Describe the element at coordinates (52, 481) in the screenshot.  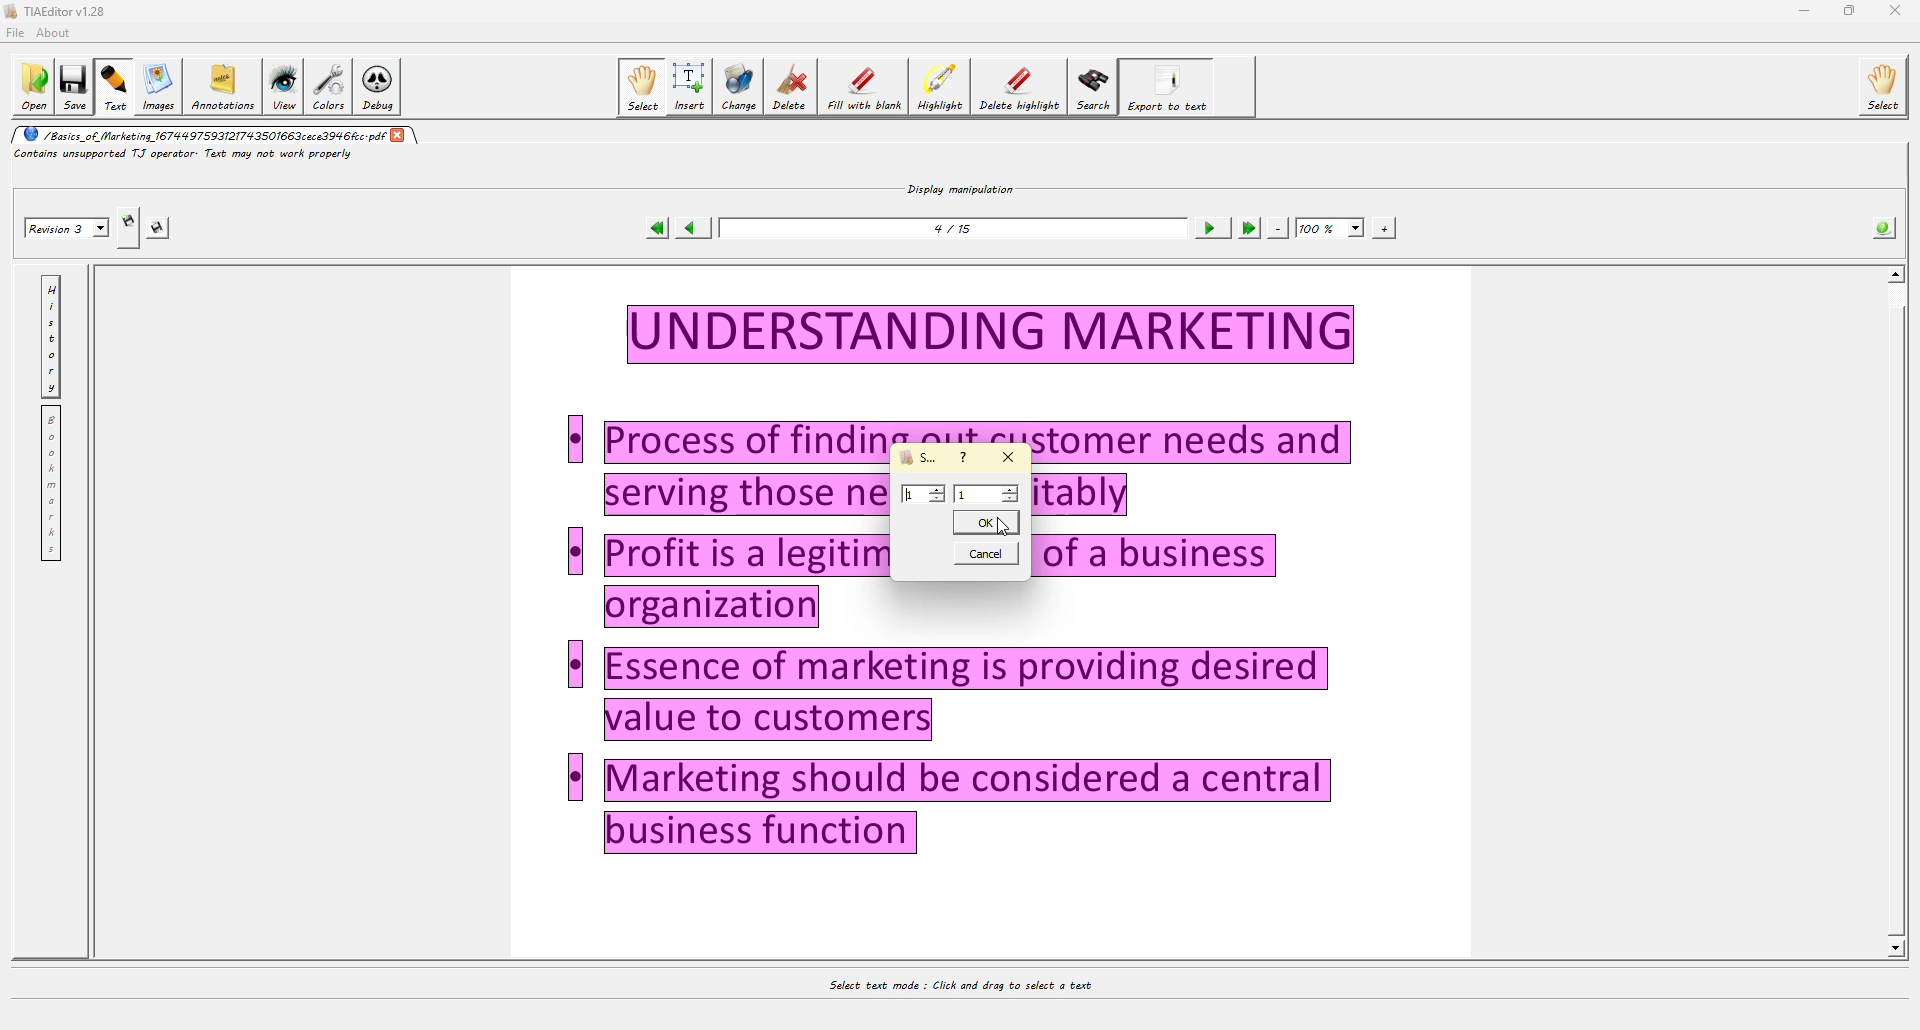
I see `bookmarks` at that location.